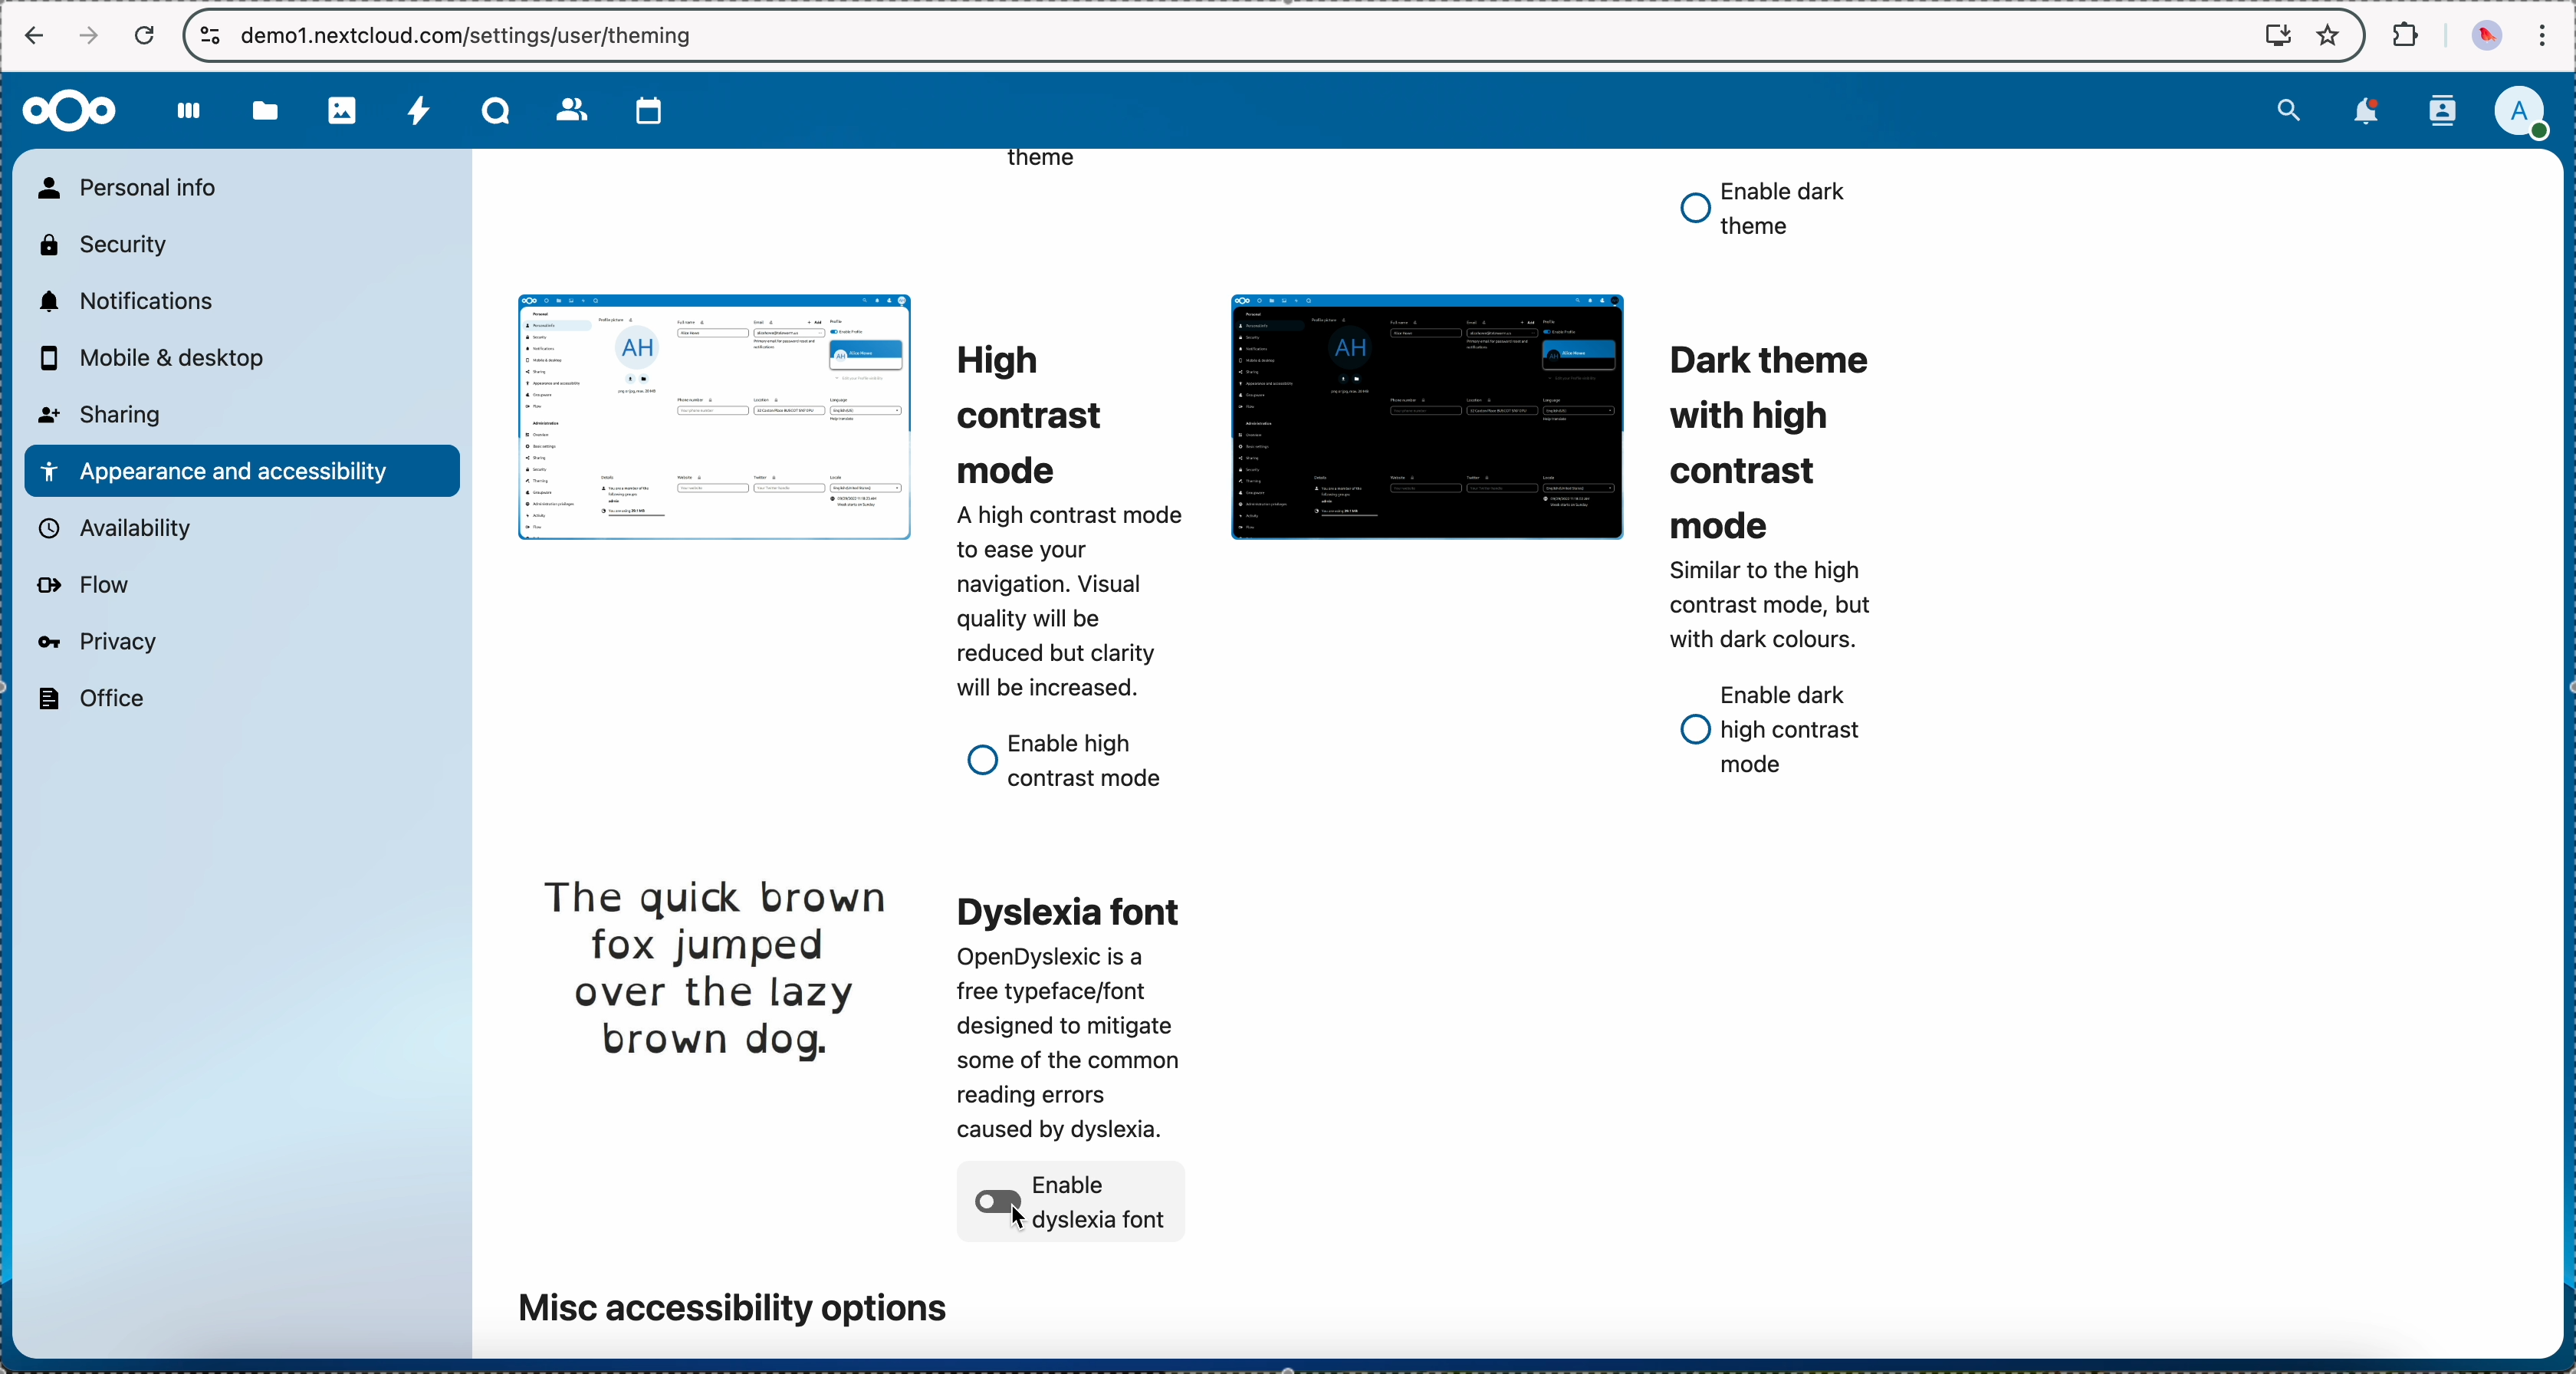 The width and height of the screenshot is (2576, 1374). I want to click on dyslexia font theme preview, so click(715, 970).